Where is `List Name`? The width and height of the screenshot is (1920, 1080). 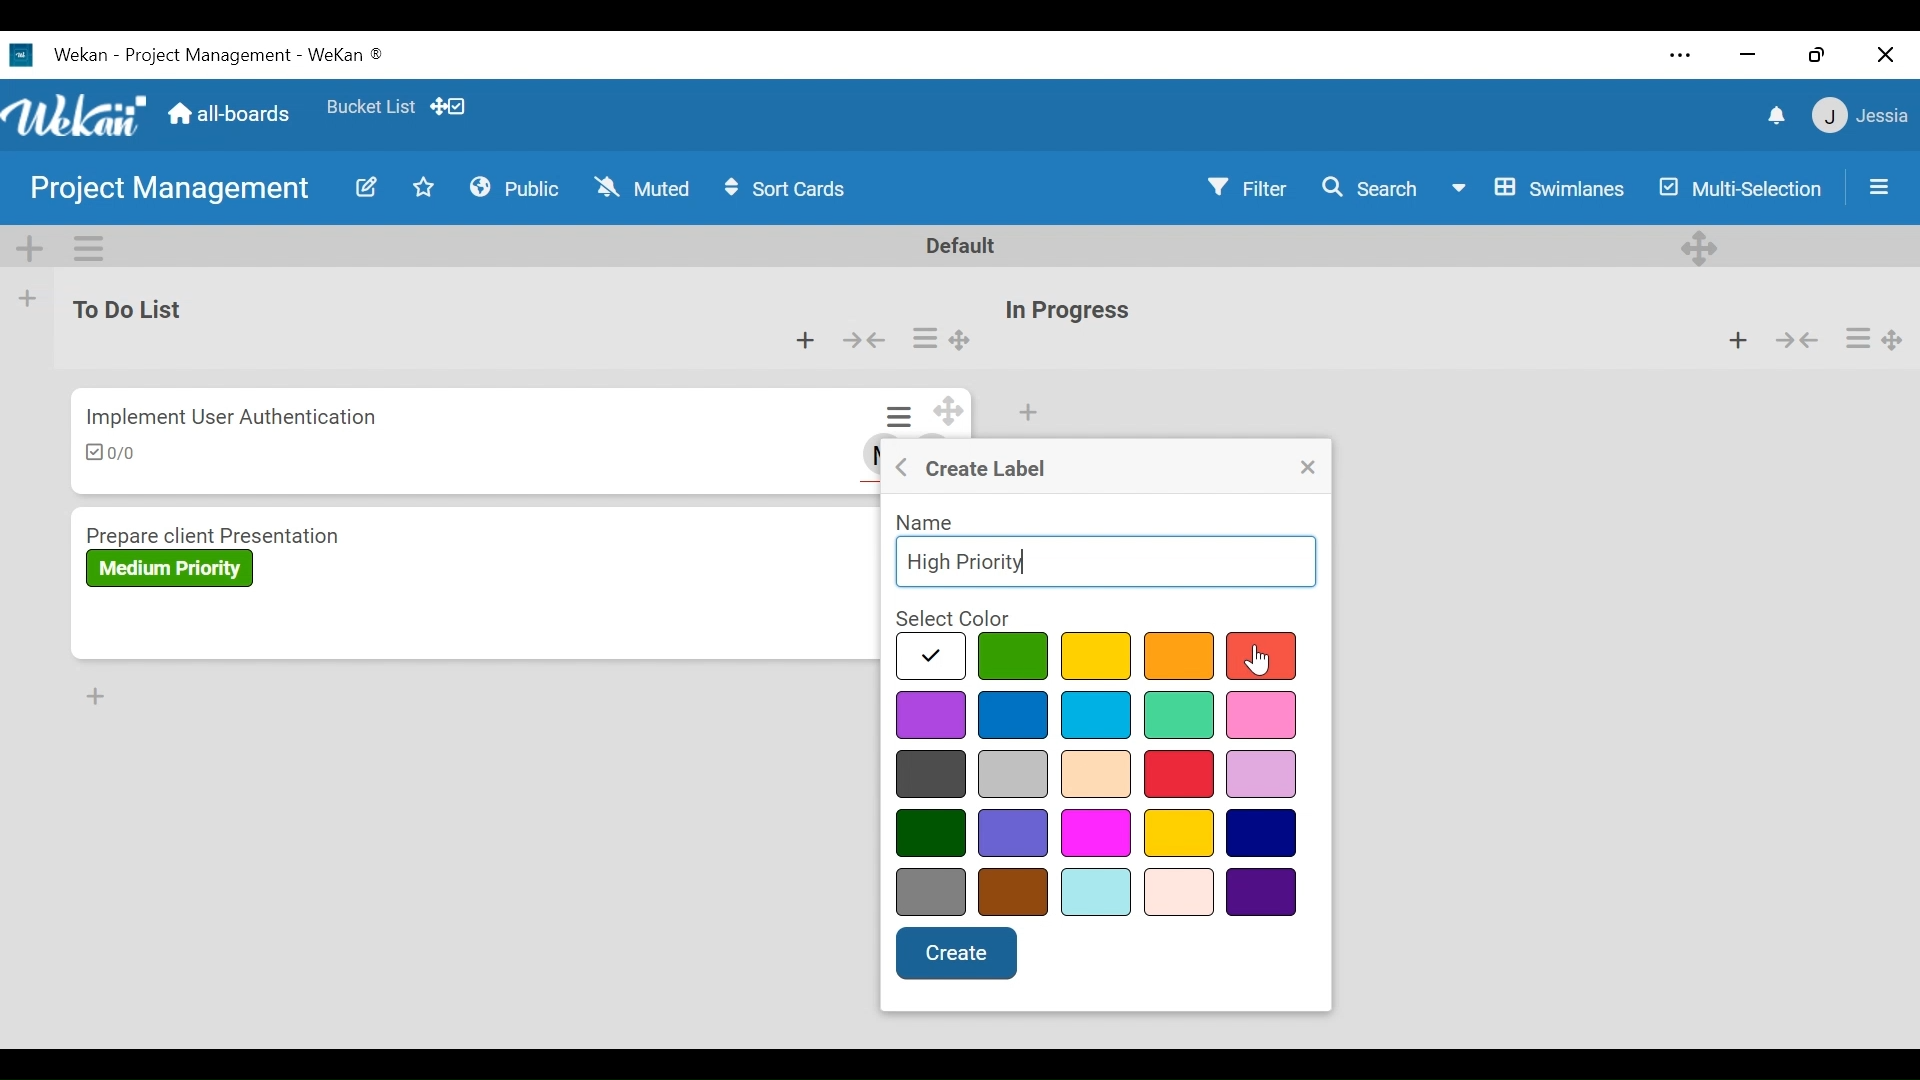 List Name is located at coordinates (124, 309).